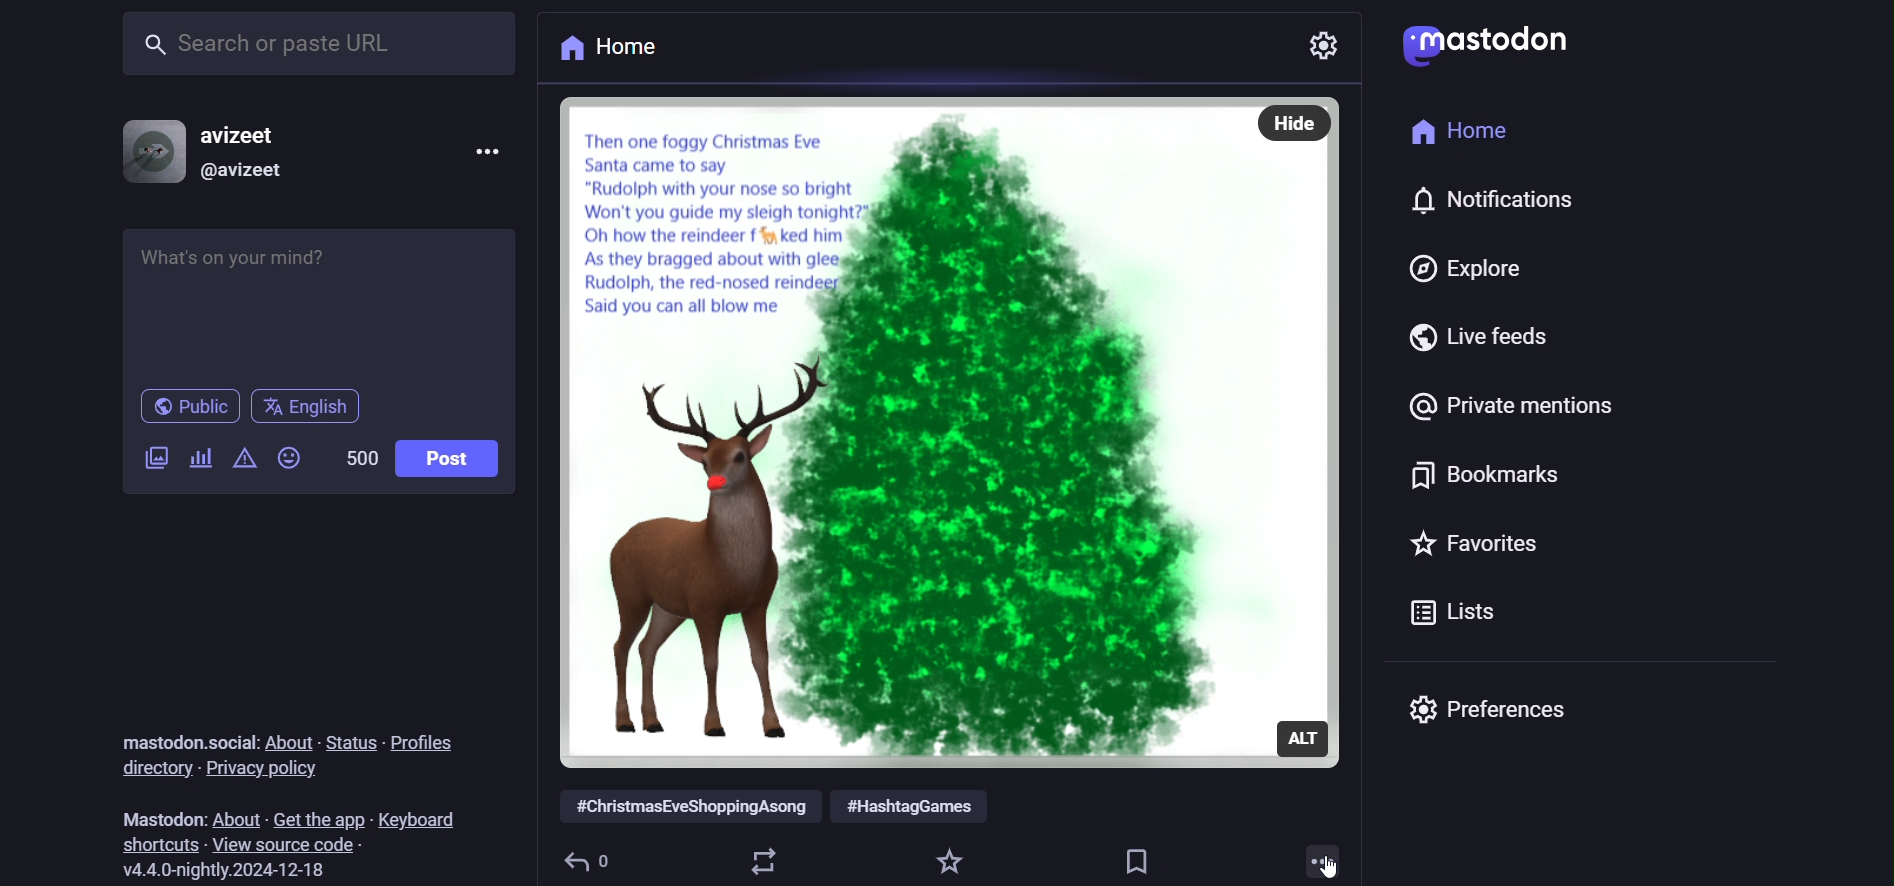 The width and height of the screenshot is (1894, 886). What do you see at coordinates (1454, 612) in the screenshot?
I see `lists` at bounding box center [1454, 612].